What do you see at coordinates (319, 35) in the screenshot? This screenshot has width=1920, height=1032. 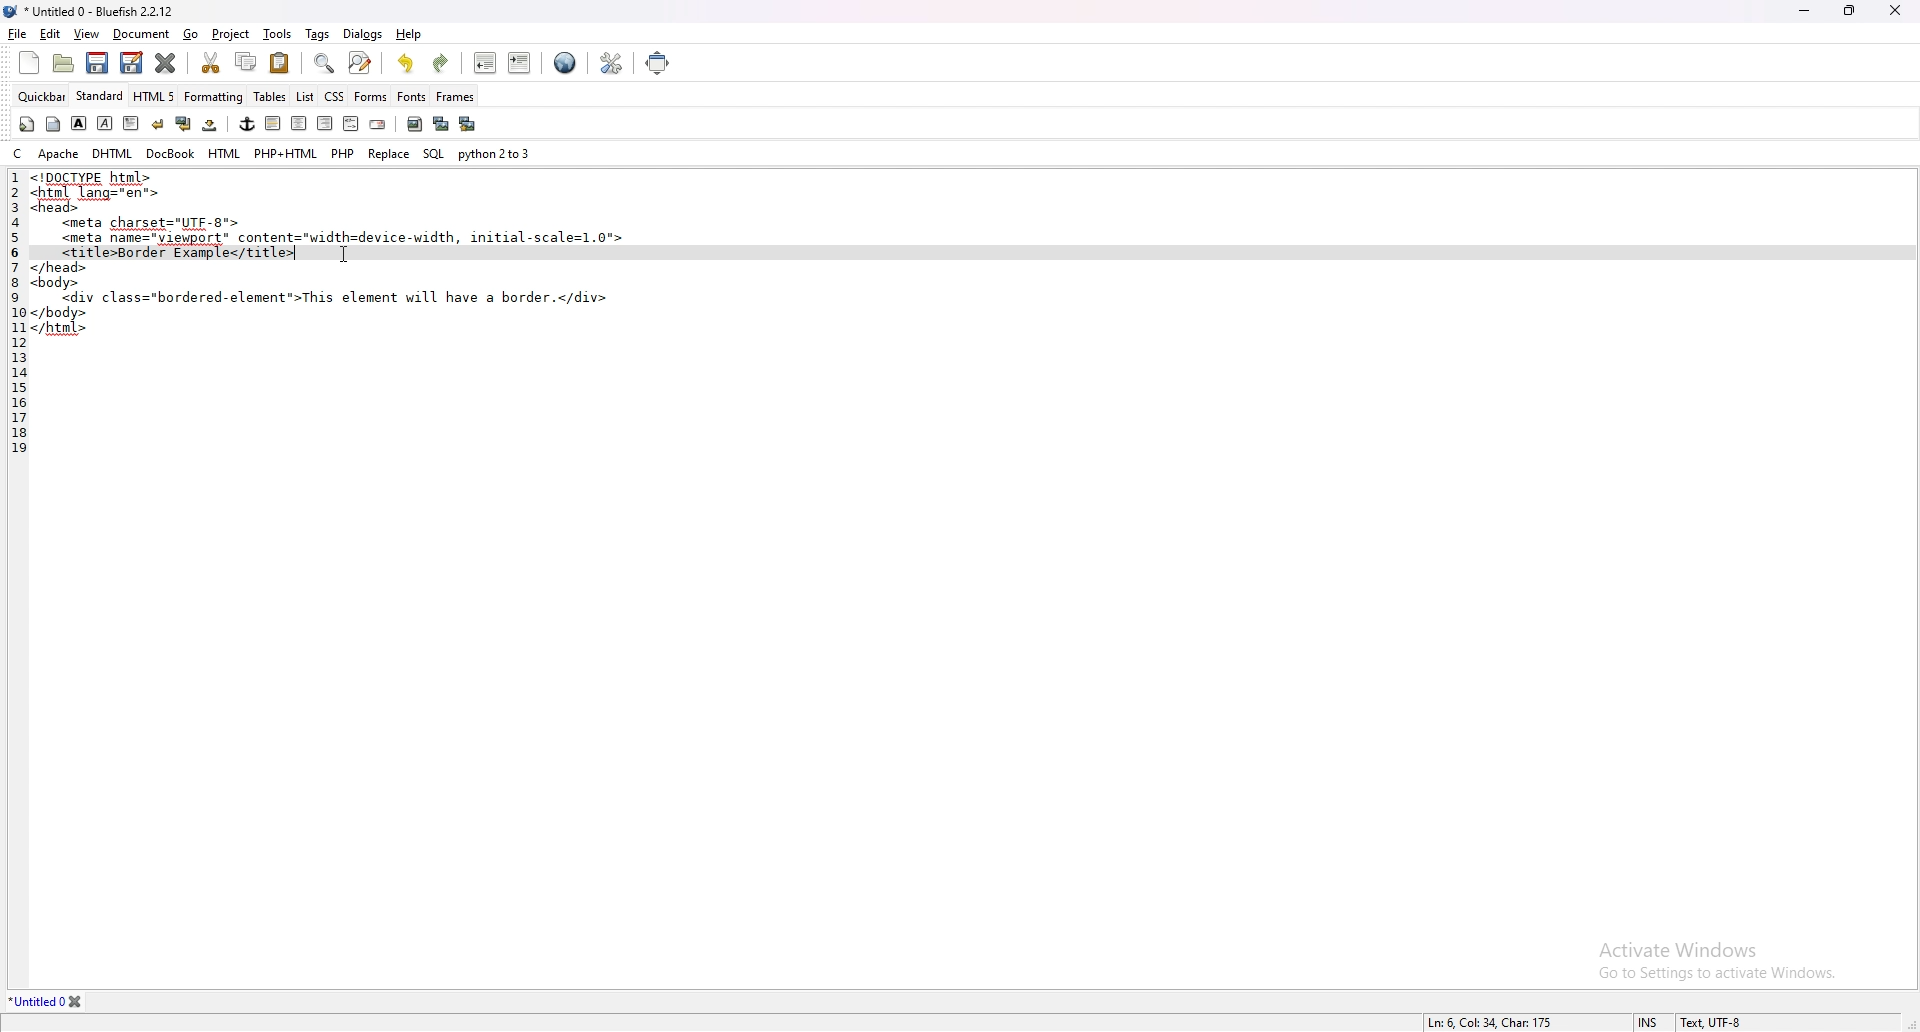 I see `tags` at bounding box center [319, 35].